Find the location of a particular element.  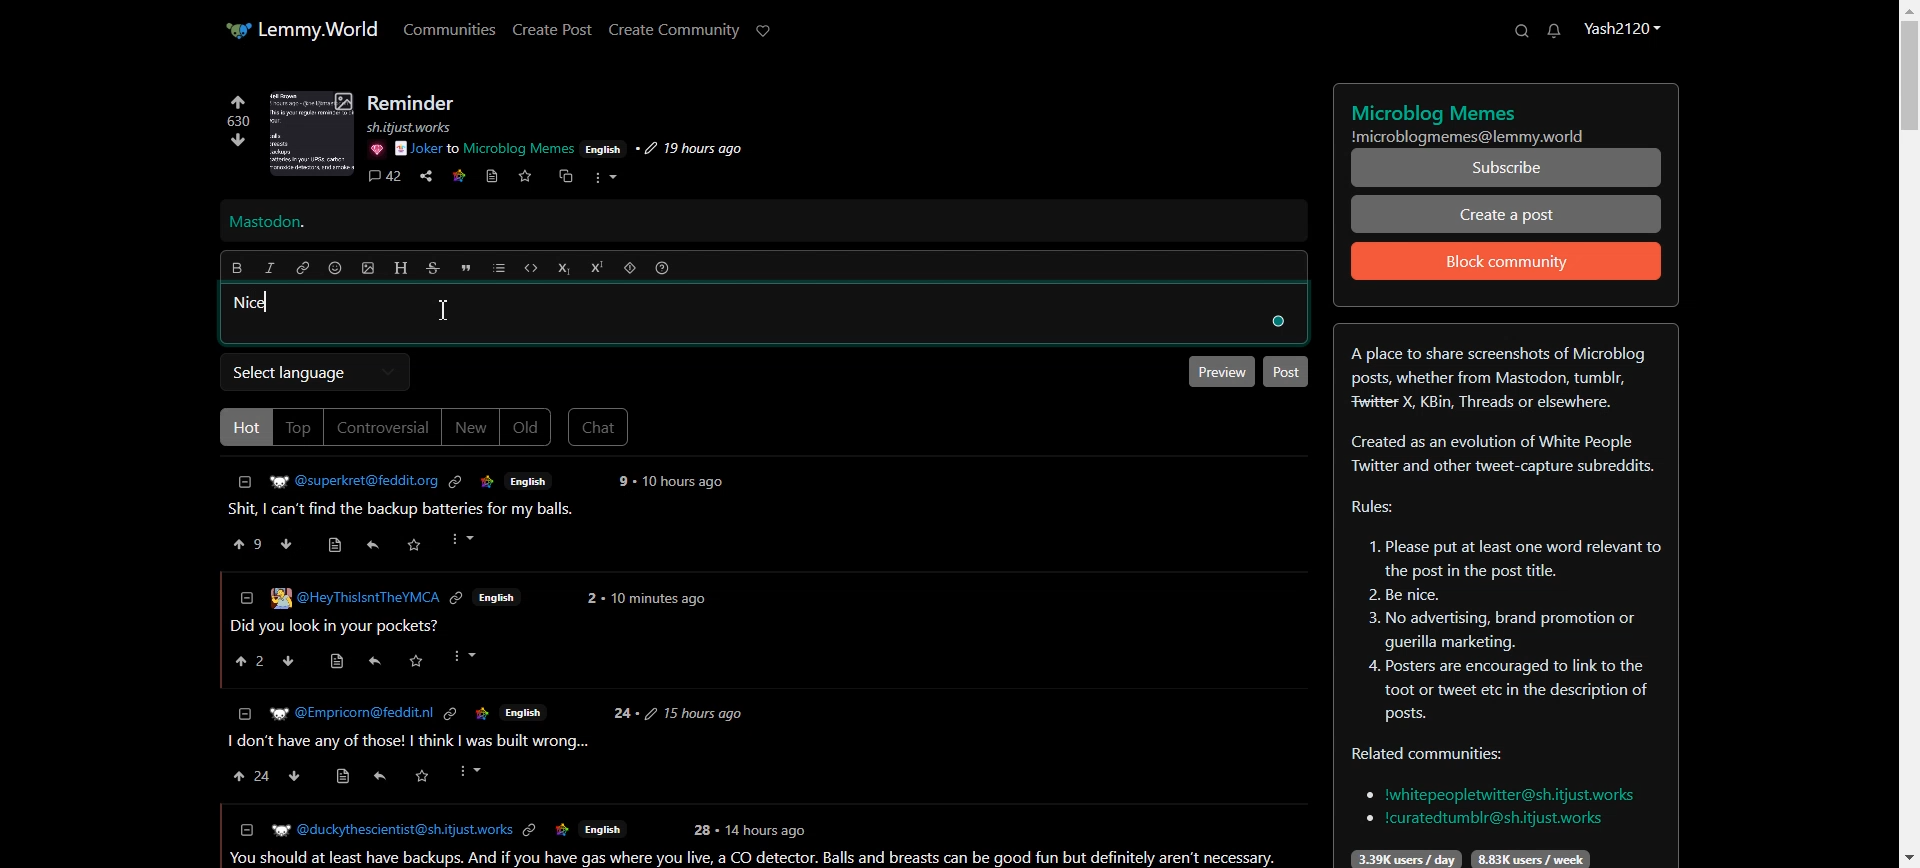

List is located at coordinates (499, 268).